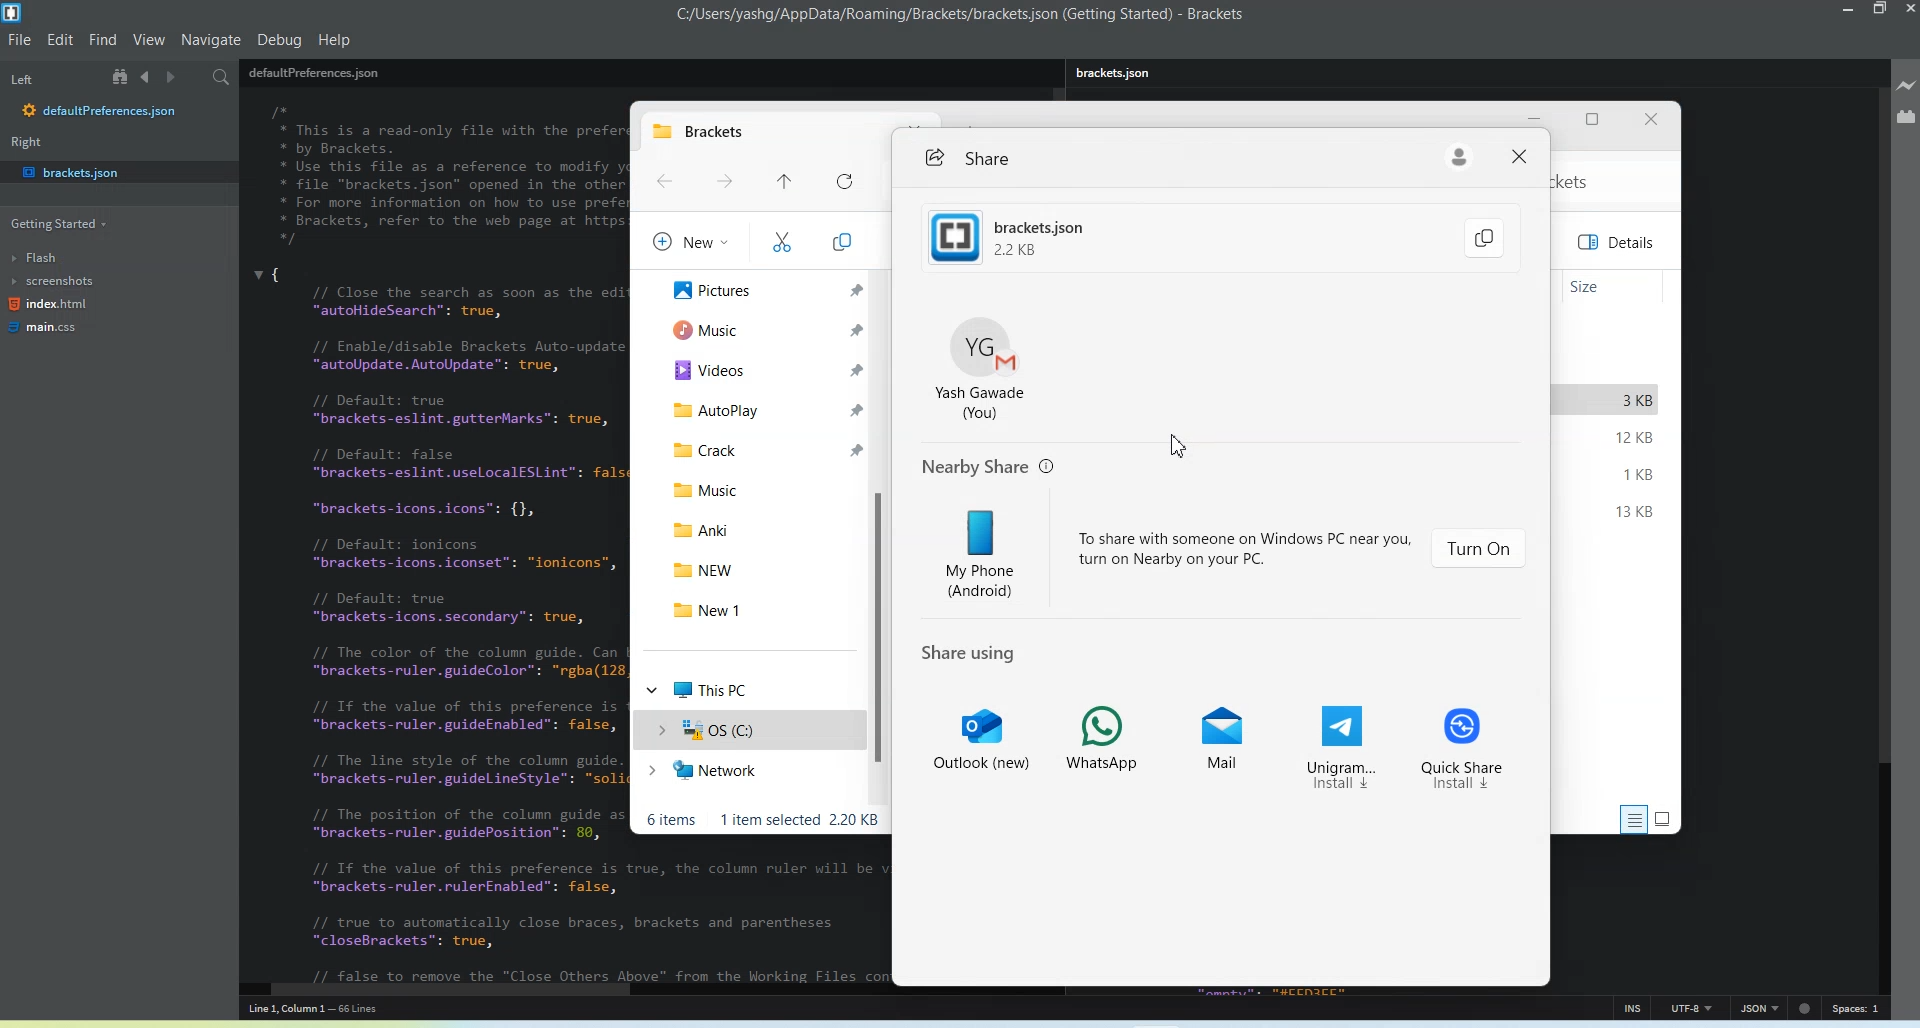  Describe the element at coordinates (123, 77) in the screenshot. I see `Show in file tree` at that location.